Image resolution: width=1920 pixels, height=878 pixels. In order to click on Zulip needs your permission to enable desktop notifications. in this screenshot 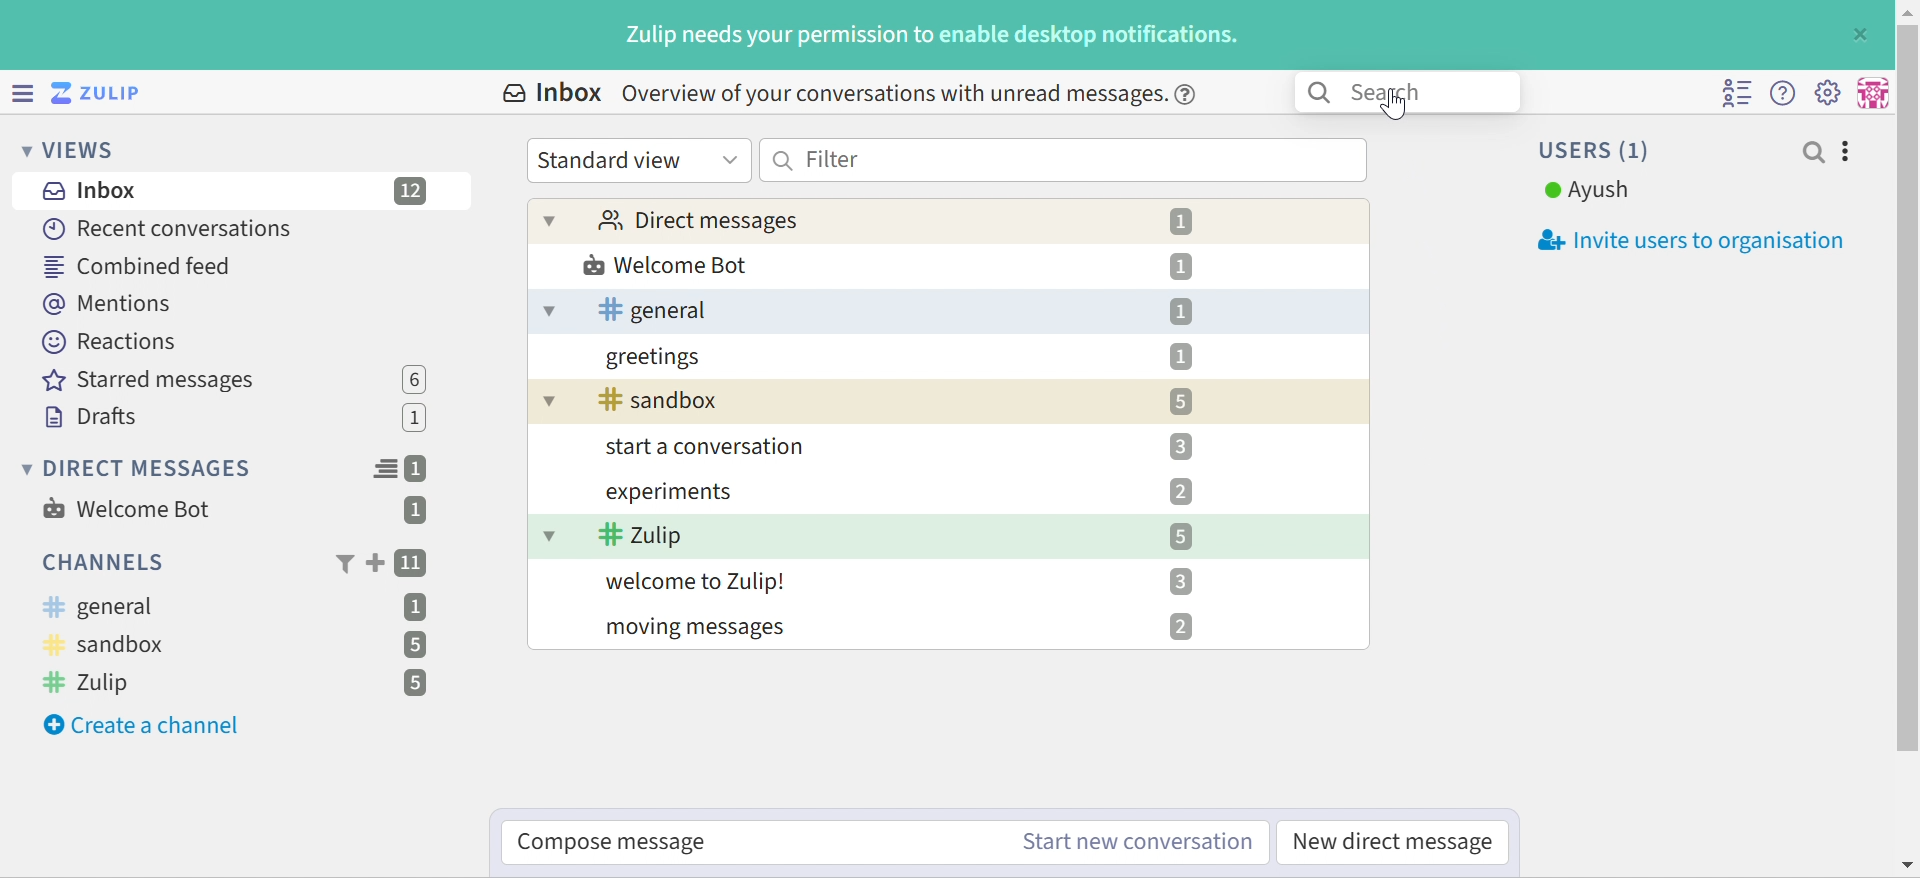, I will do `click(935, 36)`.